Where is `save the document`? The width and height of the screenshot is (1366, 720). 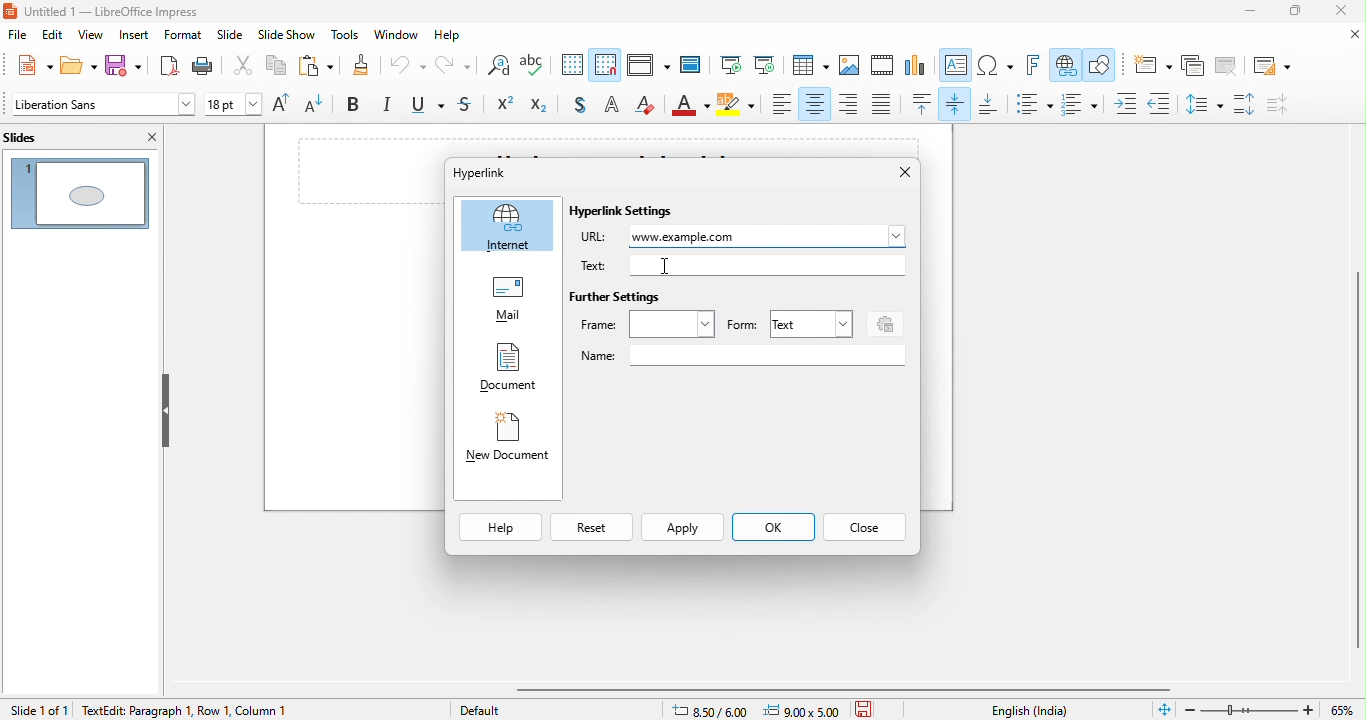 save the document is located at coordinates (870, 708).